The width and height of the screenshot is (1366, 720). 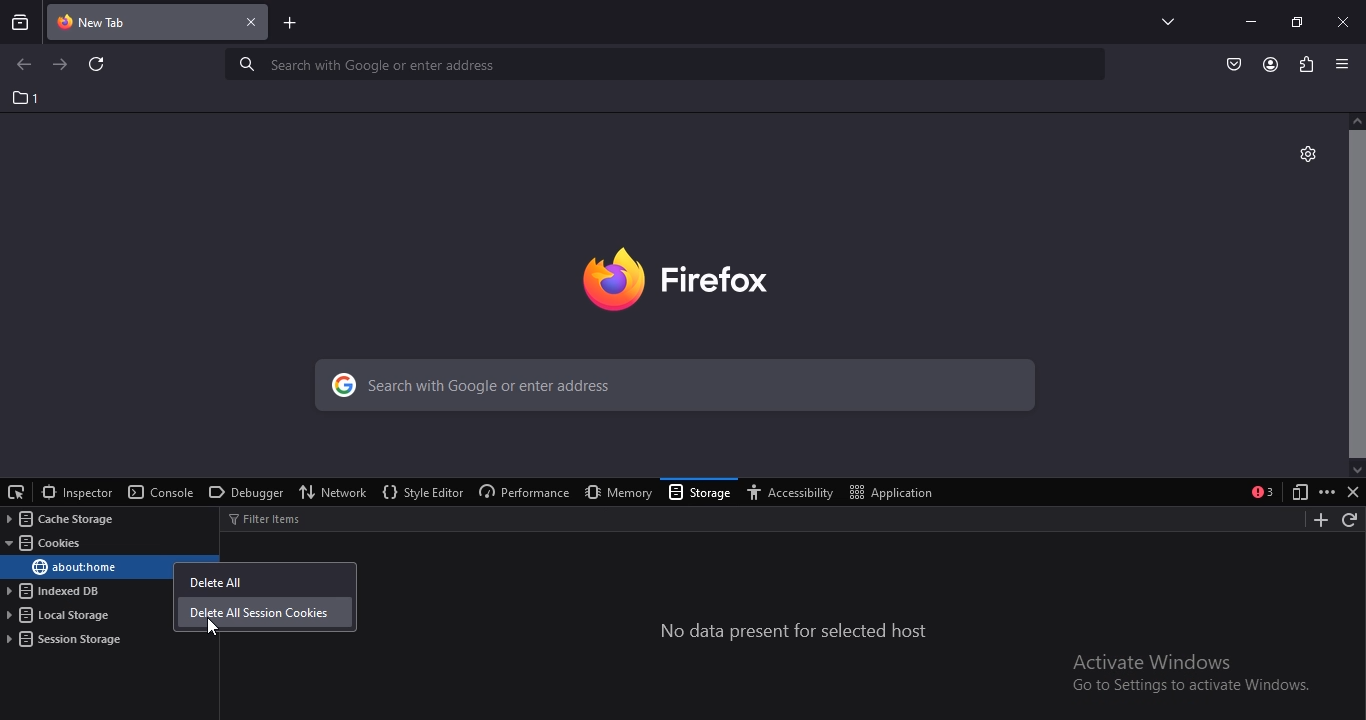 What do you see at coordinates (1327, 492) in the screenshot?
I see `customize developer tools` at bounding box center [1327, 492].